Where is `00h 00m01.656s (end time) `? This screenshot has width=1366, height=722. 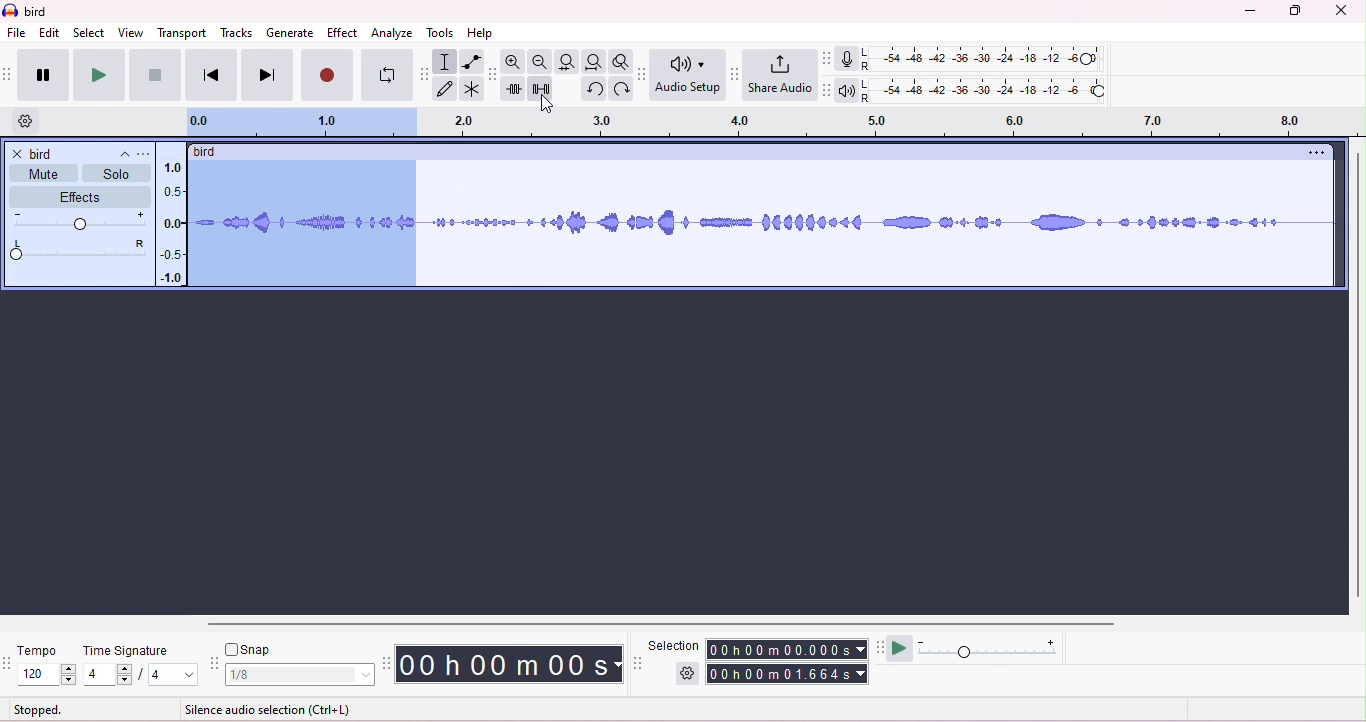 00h 00m01.656s (end time)  is located at coordinates (784, 674).